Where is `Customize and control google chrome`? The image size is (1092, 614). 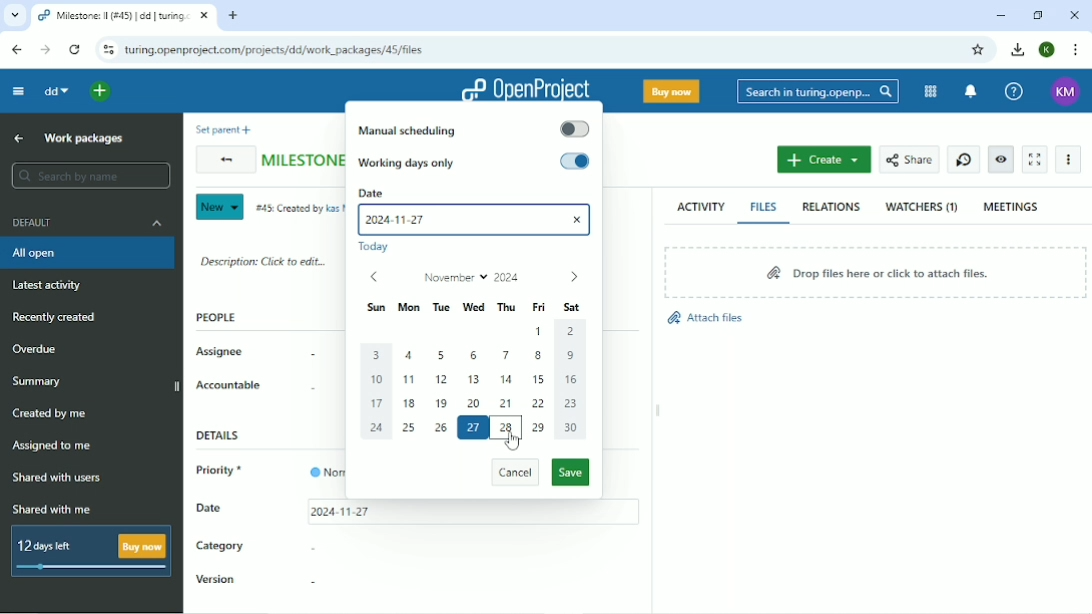 Customize and control google chrome is located at coordinates (1076, 49).